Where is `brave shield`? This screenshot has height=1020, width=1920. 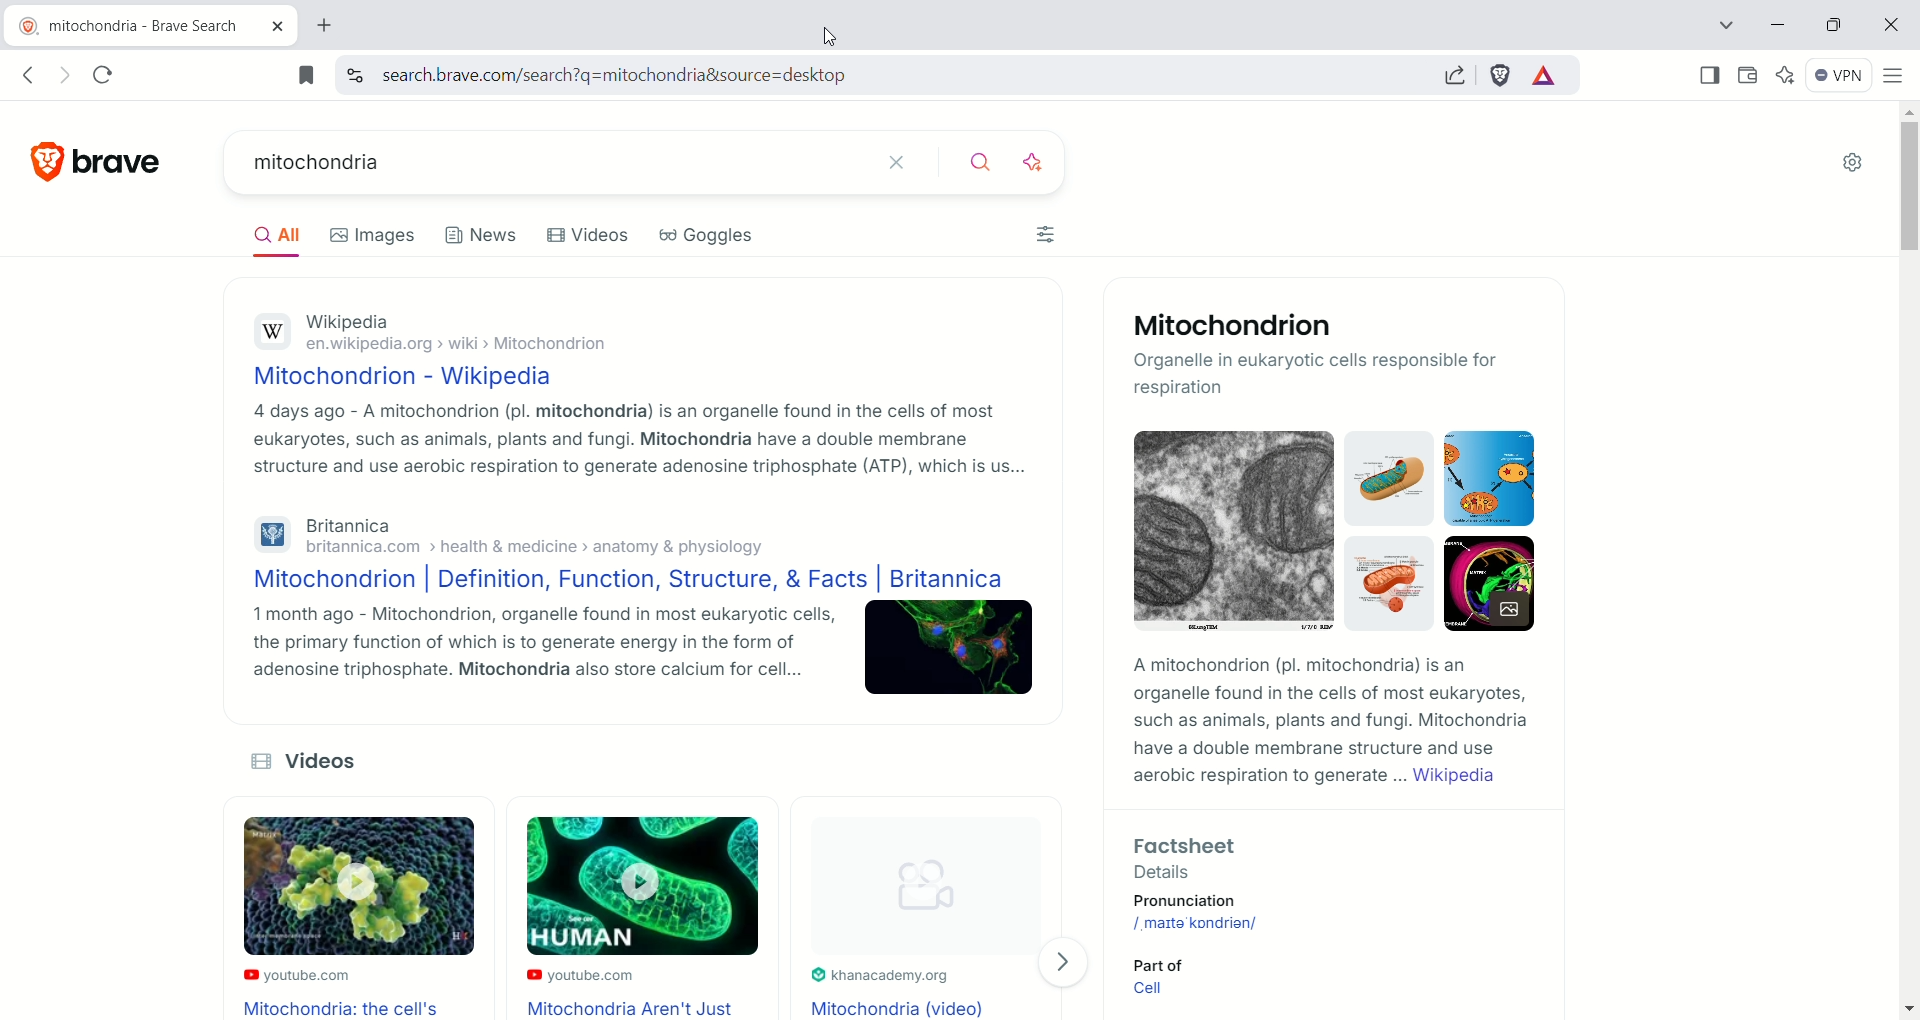
brave shield is located at coordinates (1502, 77).